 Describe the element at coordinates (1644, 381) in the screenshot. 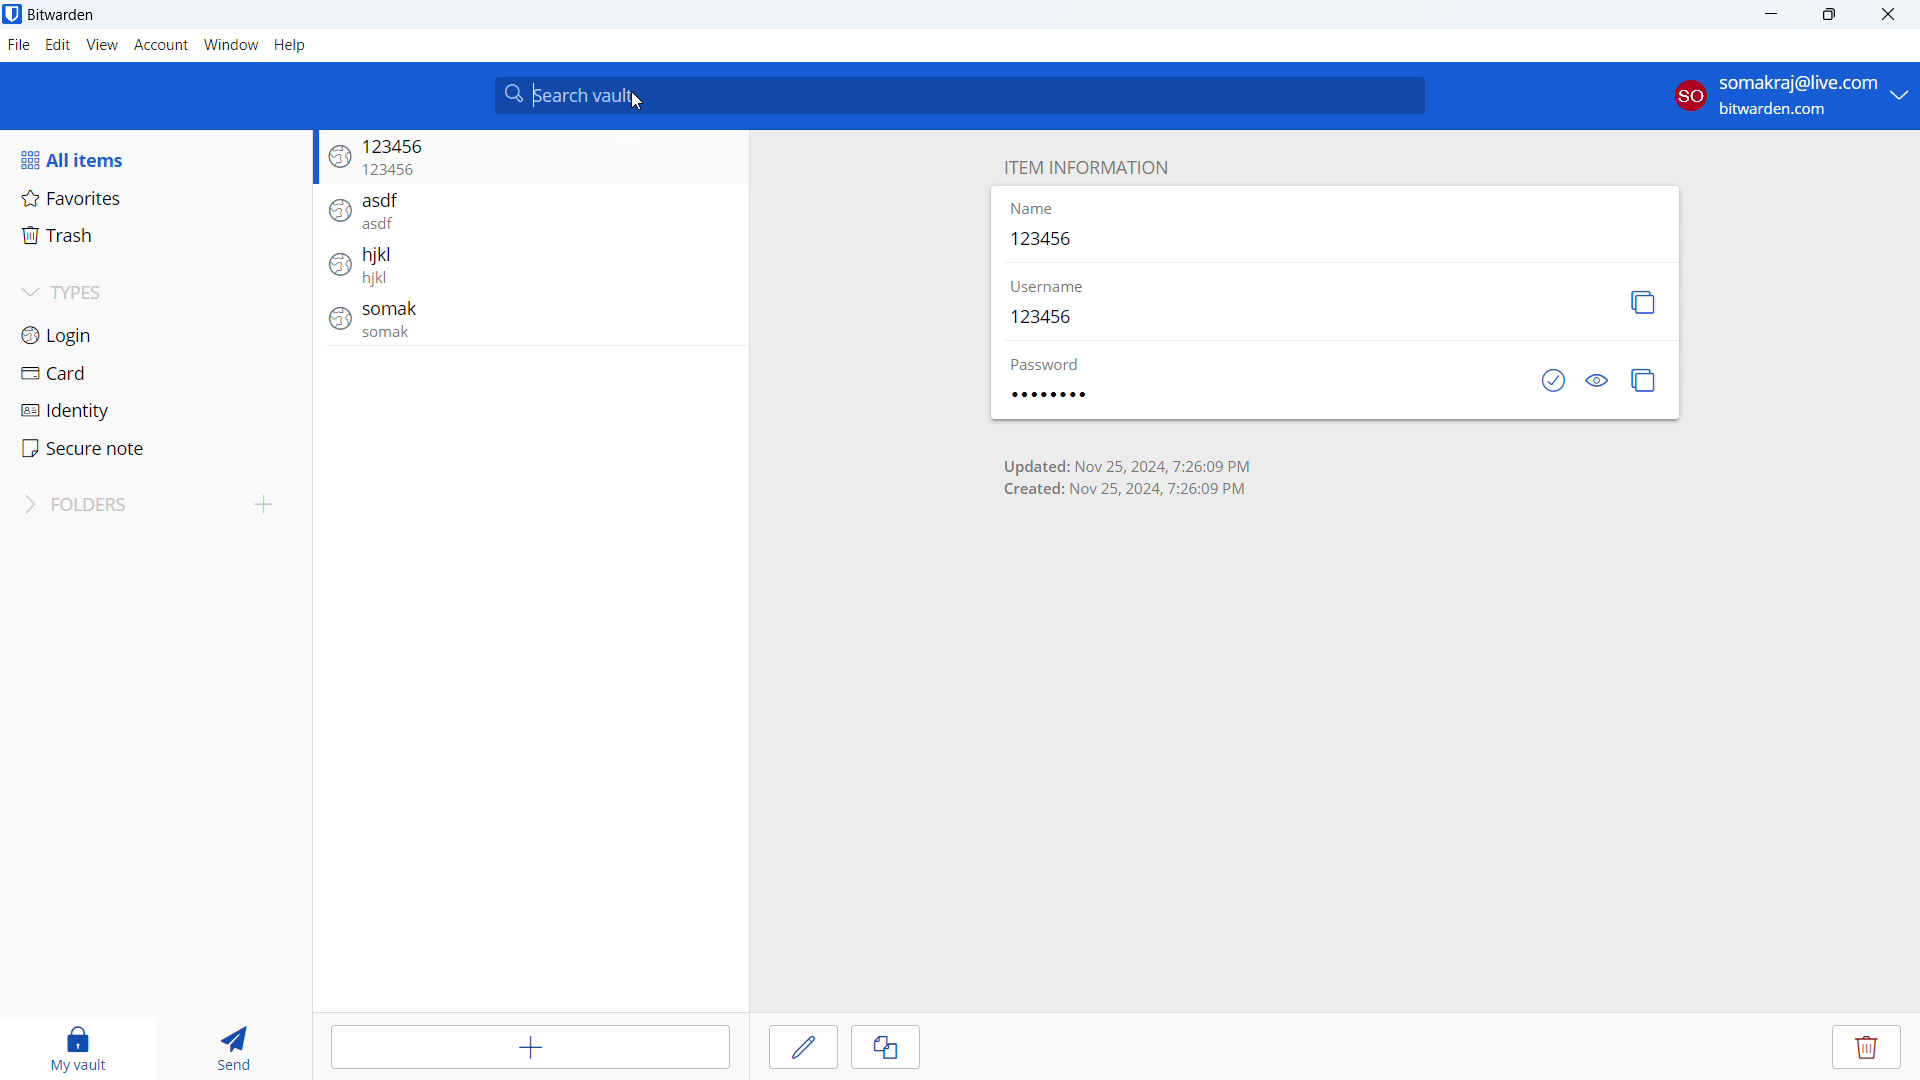

I see `copy password` at that location.